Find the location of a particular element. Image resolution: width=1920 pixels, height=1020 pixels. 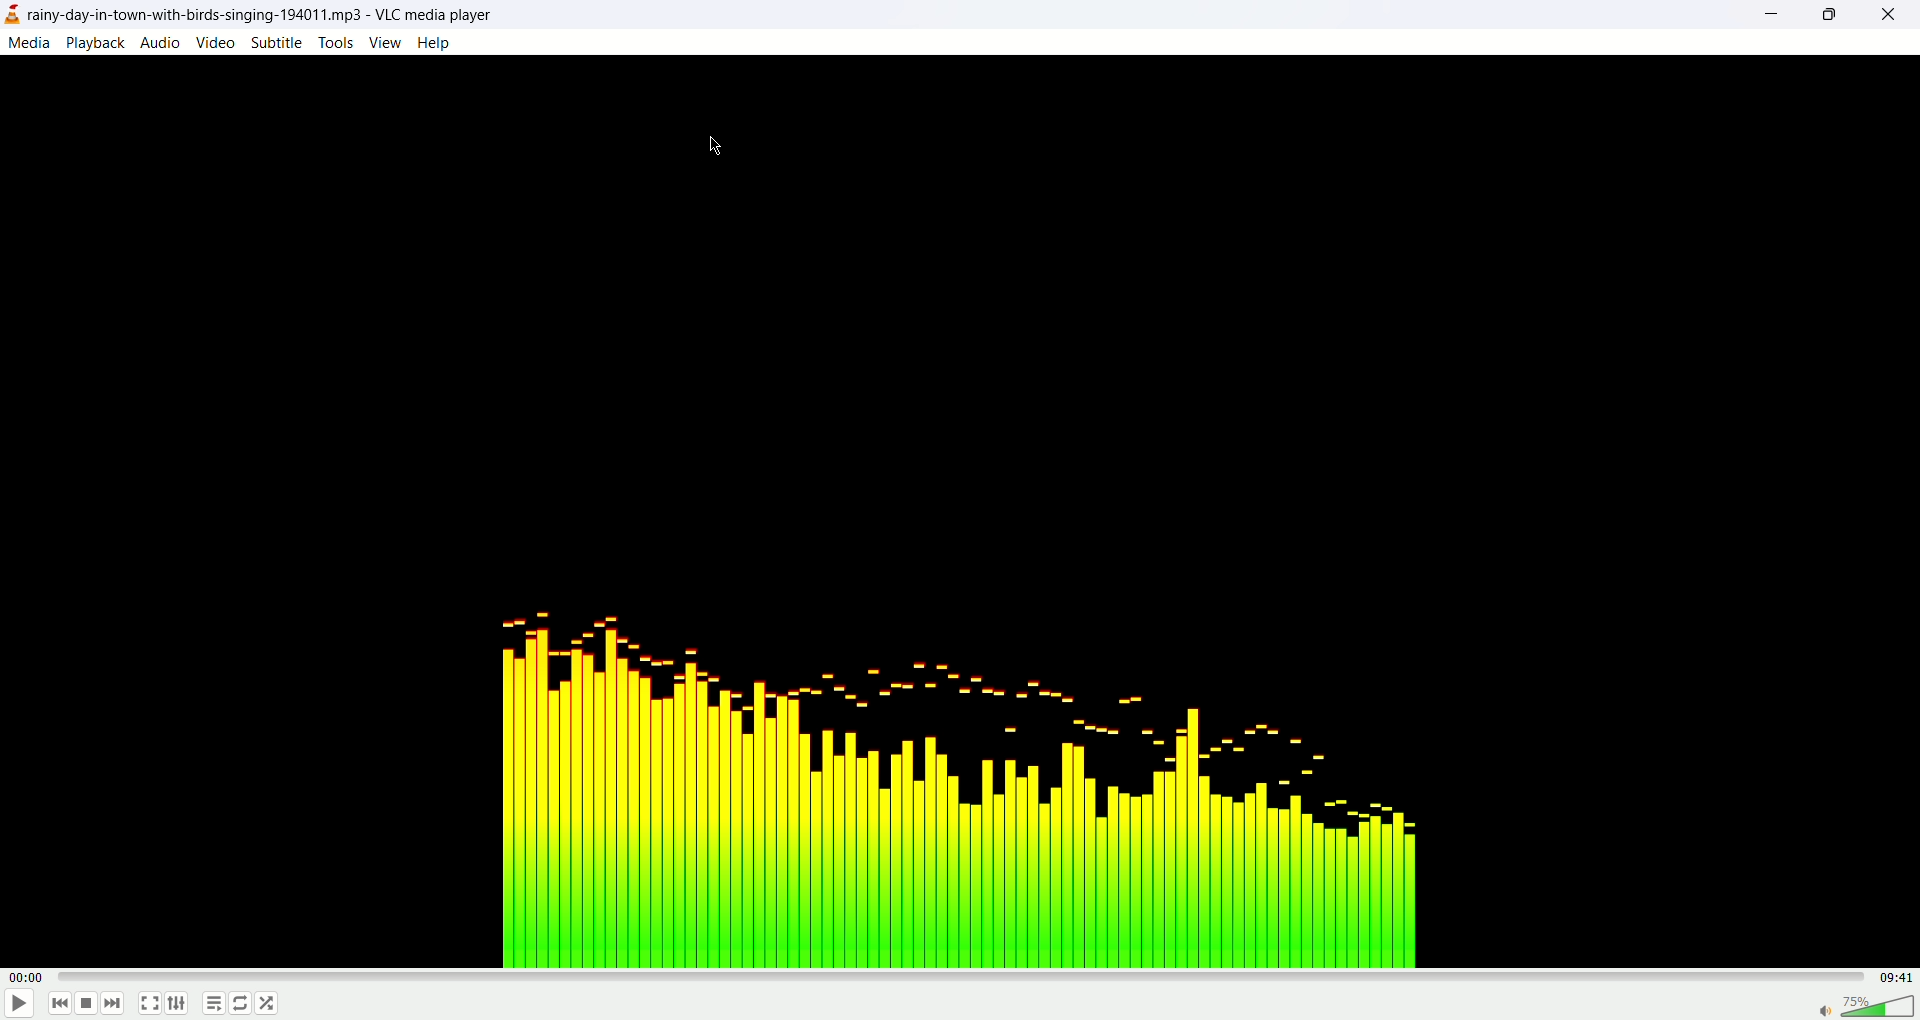

total time is located at coordinates (1900, 977).